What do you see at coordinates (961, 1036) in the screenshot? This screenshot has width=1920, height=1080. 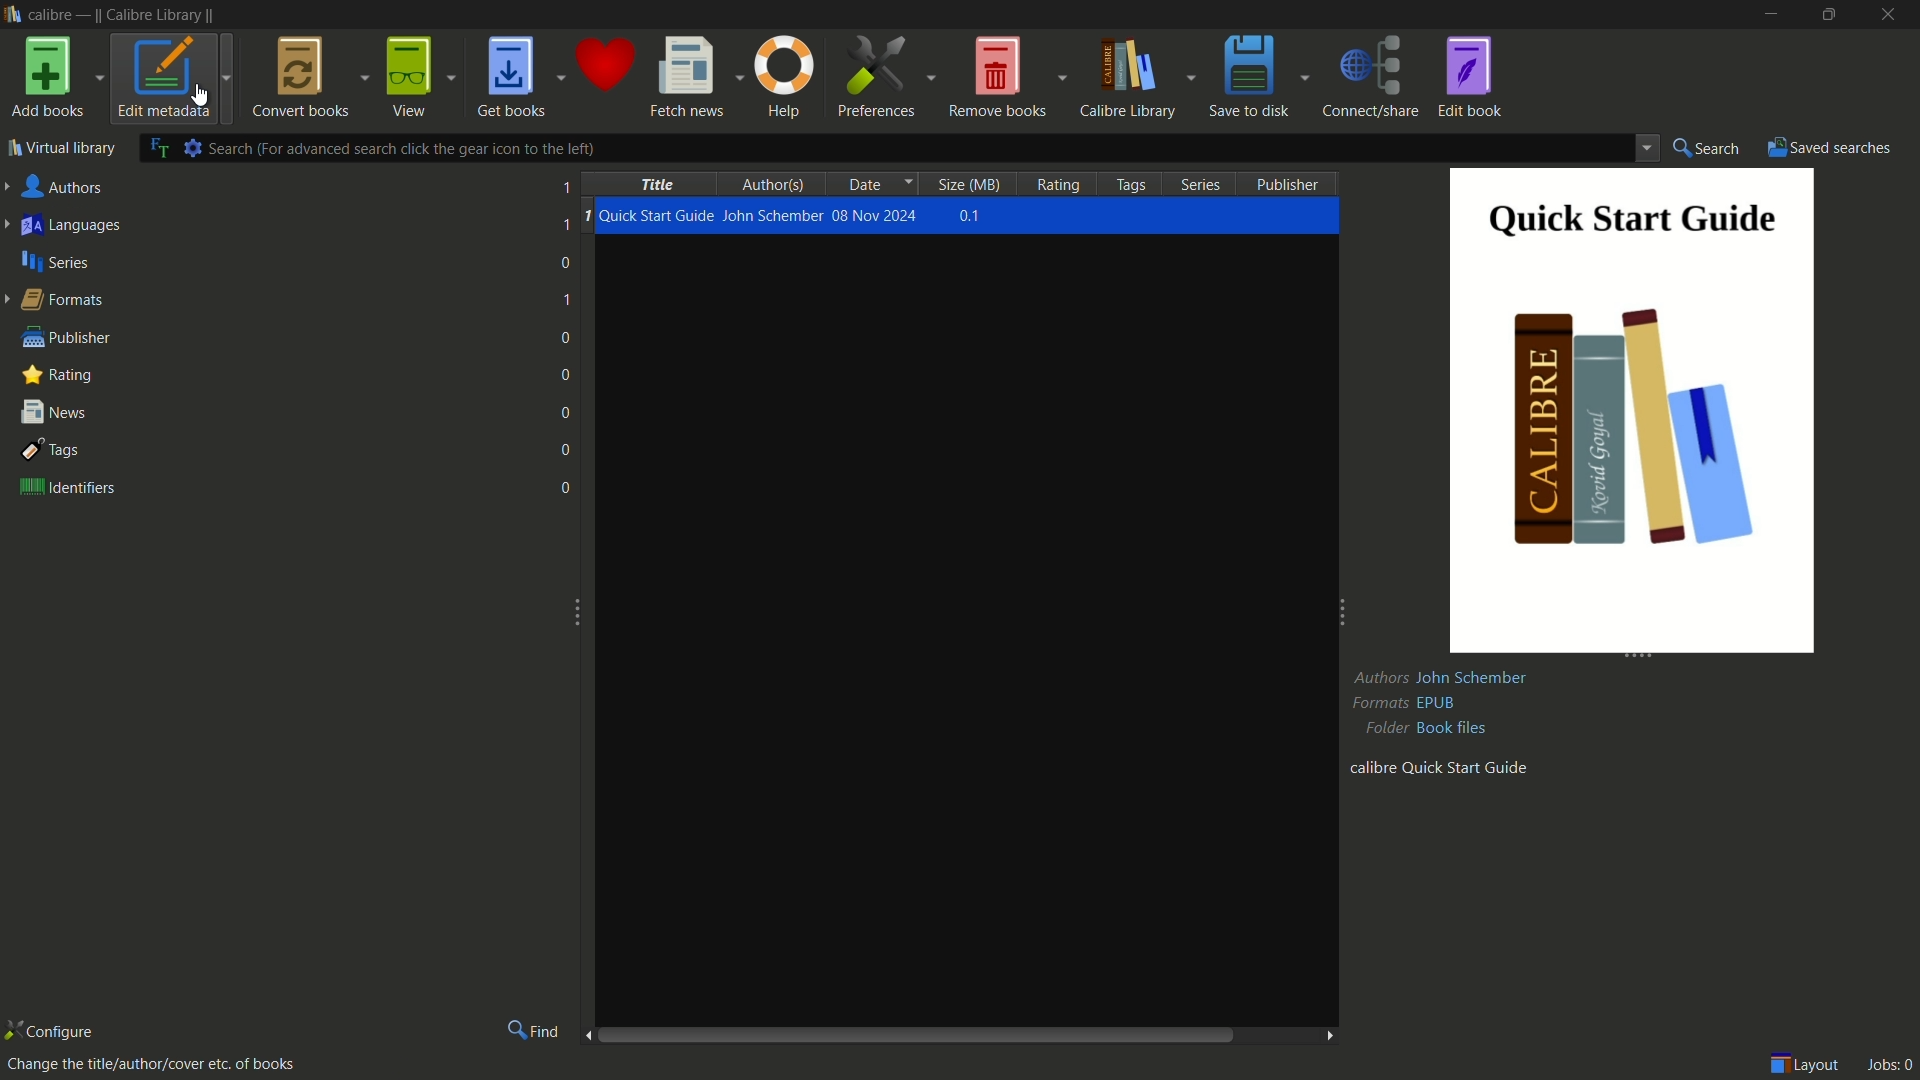 I see `scroll bar` at bounding box center [961, 1036].